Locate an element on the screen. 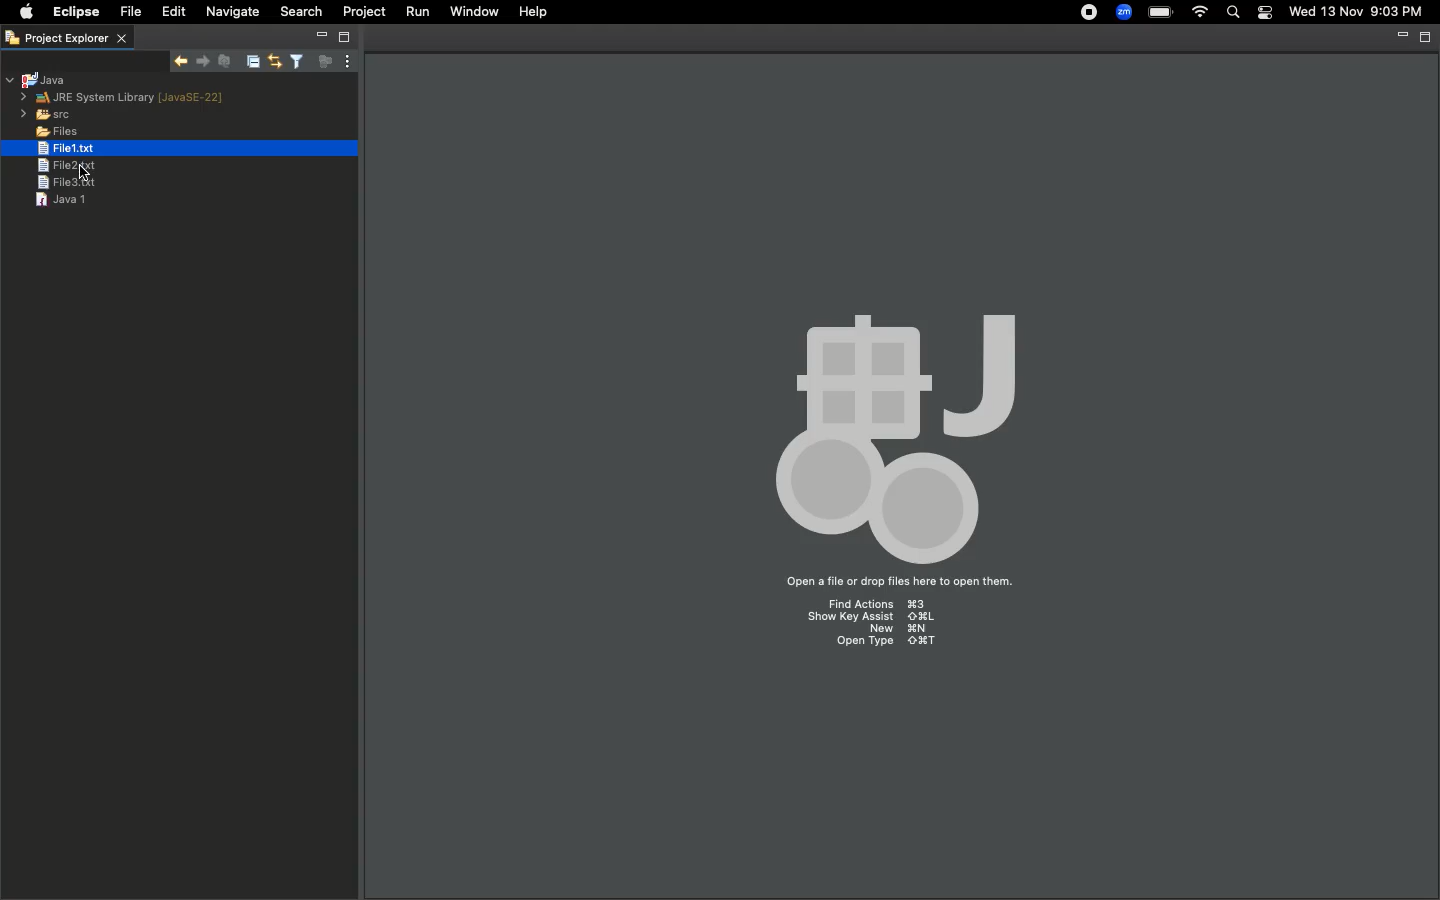 The width and height of the screenshot is (1440, 900). Select and deselect filters  is located at coordinates (295, 62).